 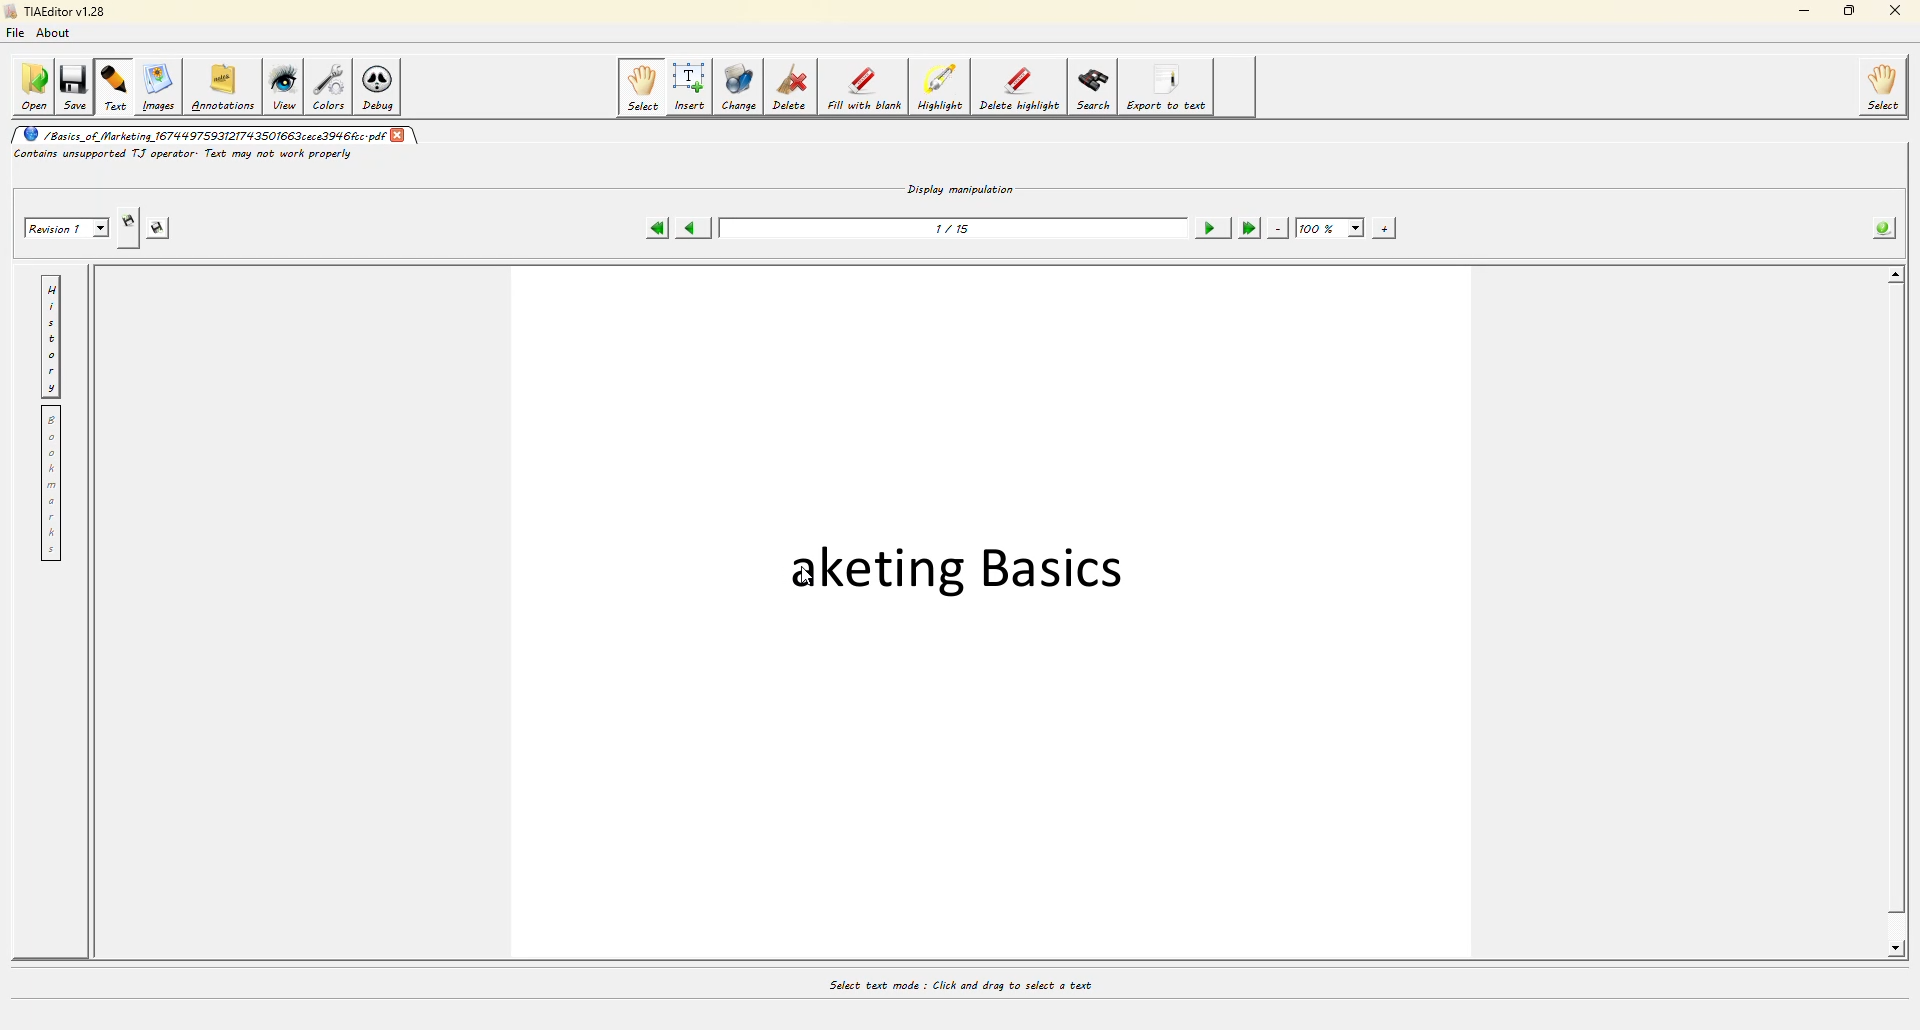 I want to click on highight, so click(x=939, y=88).